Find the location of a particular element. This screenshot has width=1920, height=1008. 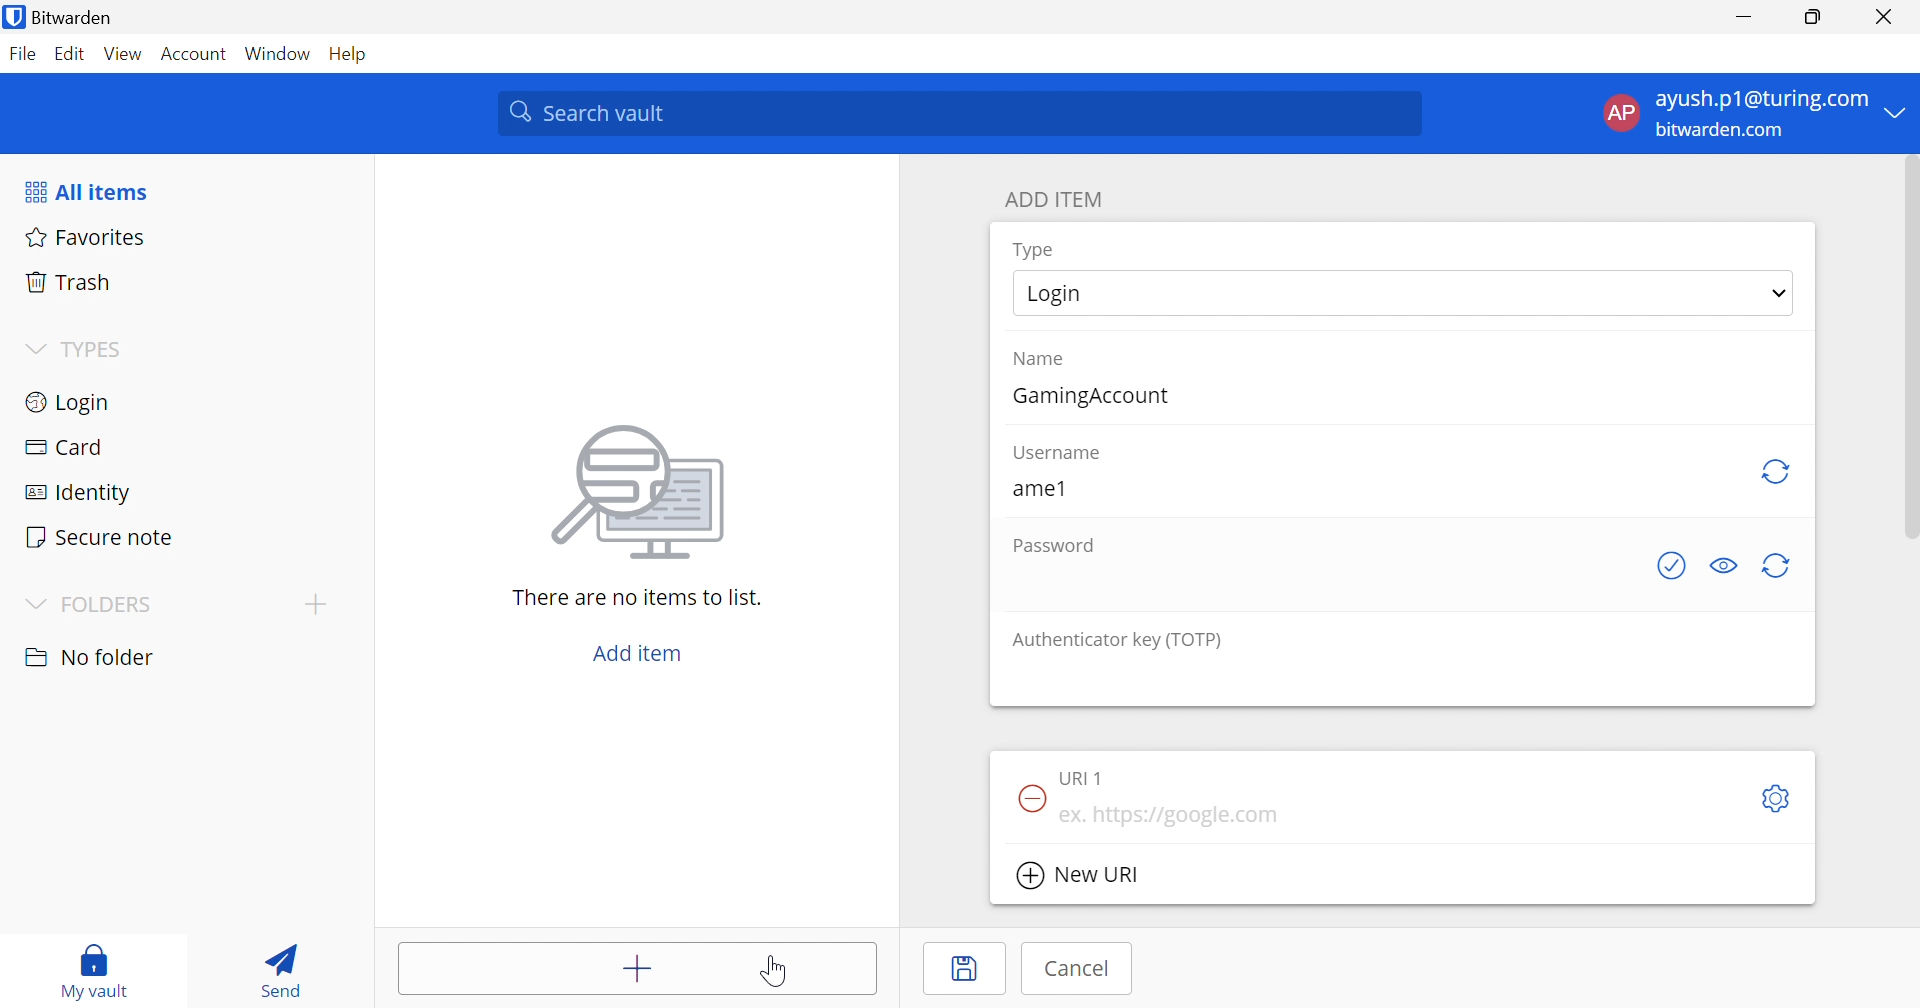

bitwarden.com is located at coordinates (1721, 131).